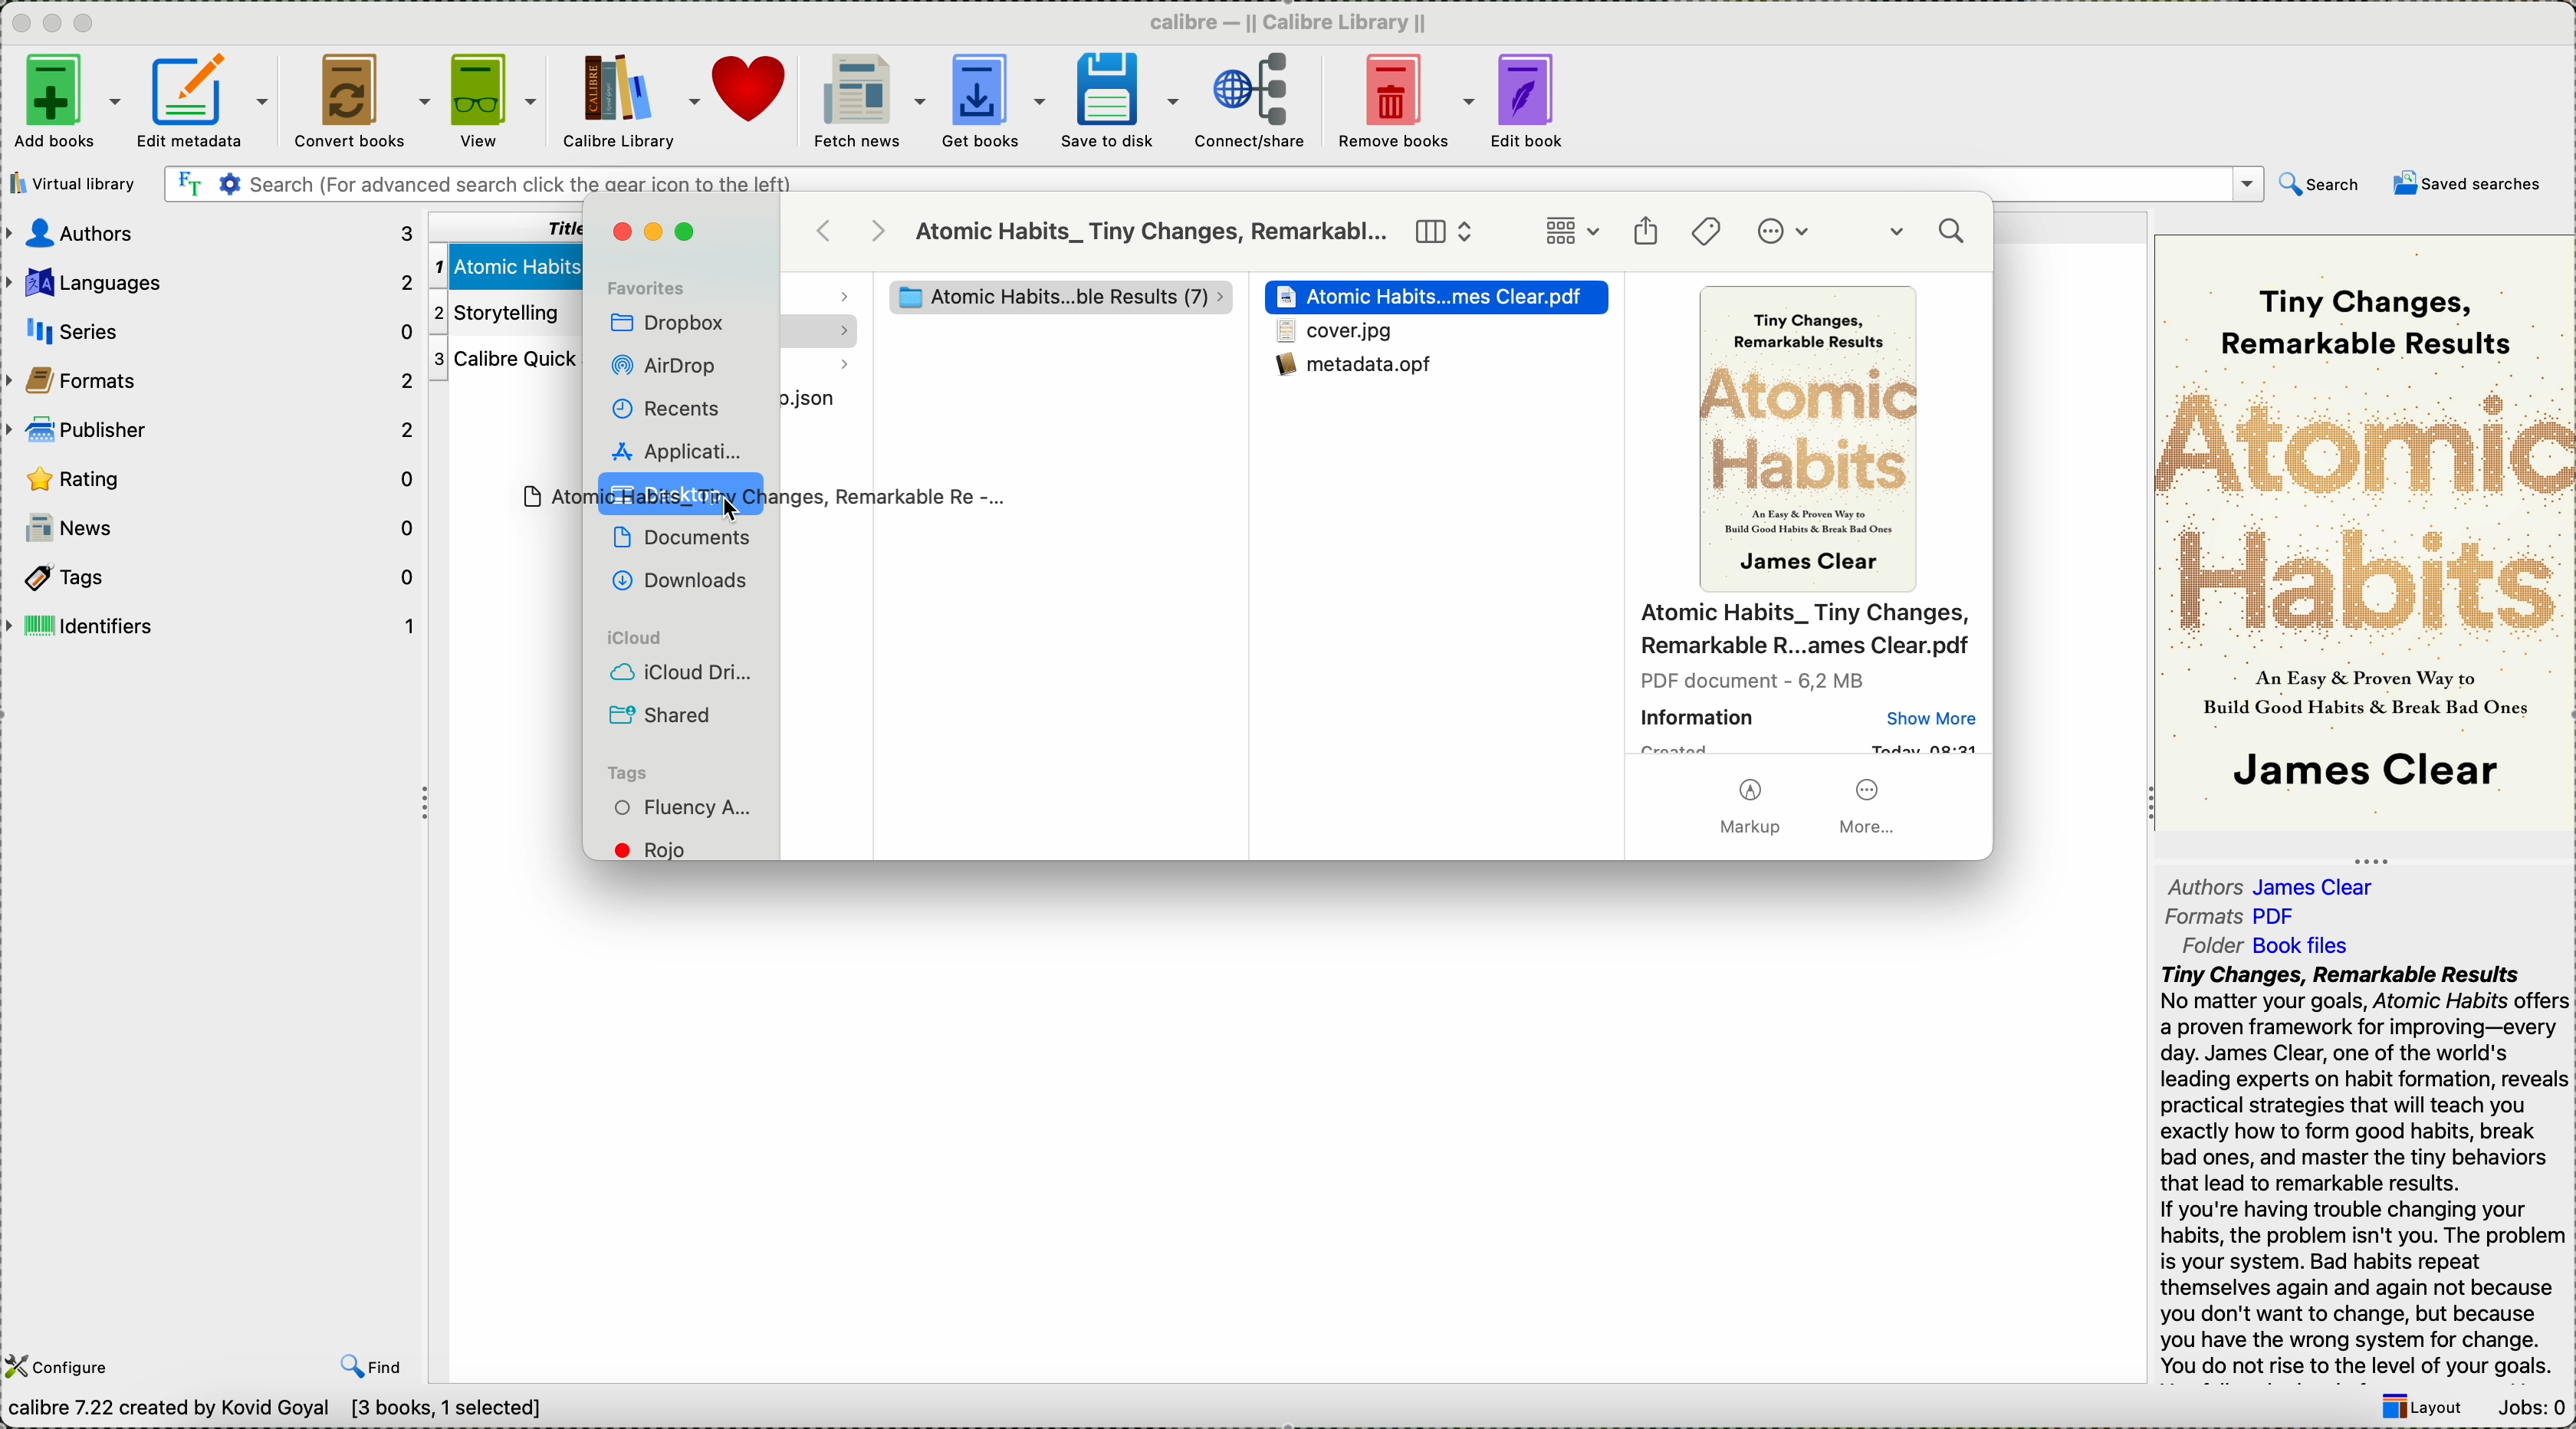 This screenshot has width=2576, height=1429. I want to click on share, so click(1646, 232).